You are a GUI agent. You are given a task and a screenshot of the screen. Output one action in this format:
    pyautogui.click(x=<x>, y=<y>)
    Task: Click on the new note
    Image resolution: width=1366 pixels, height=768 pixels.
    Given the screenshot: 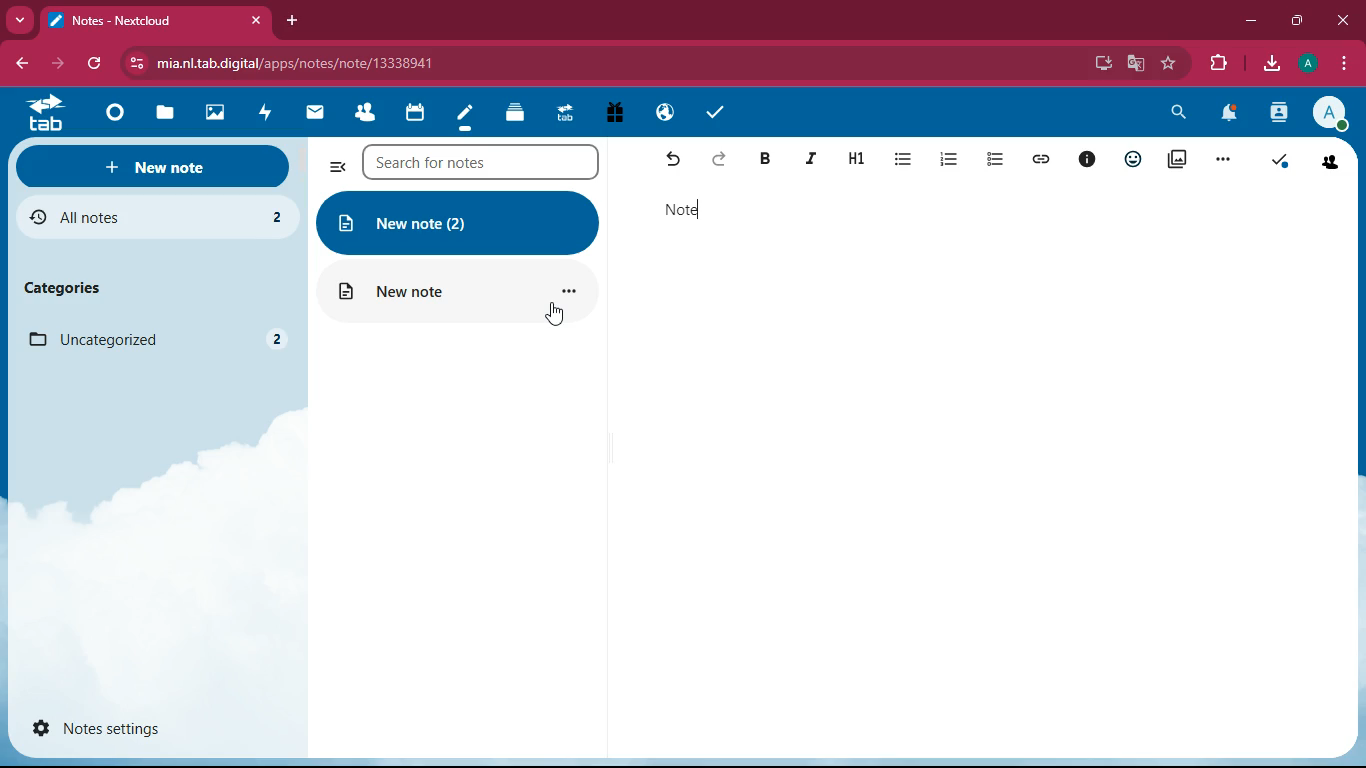 What is the action you would take?
    pyautogui.click(x=458, y=224)
    